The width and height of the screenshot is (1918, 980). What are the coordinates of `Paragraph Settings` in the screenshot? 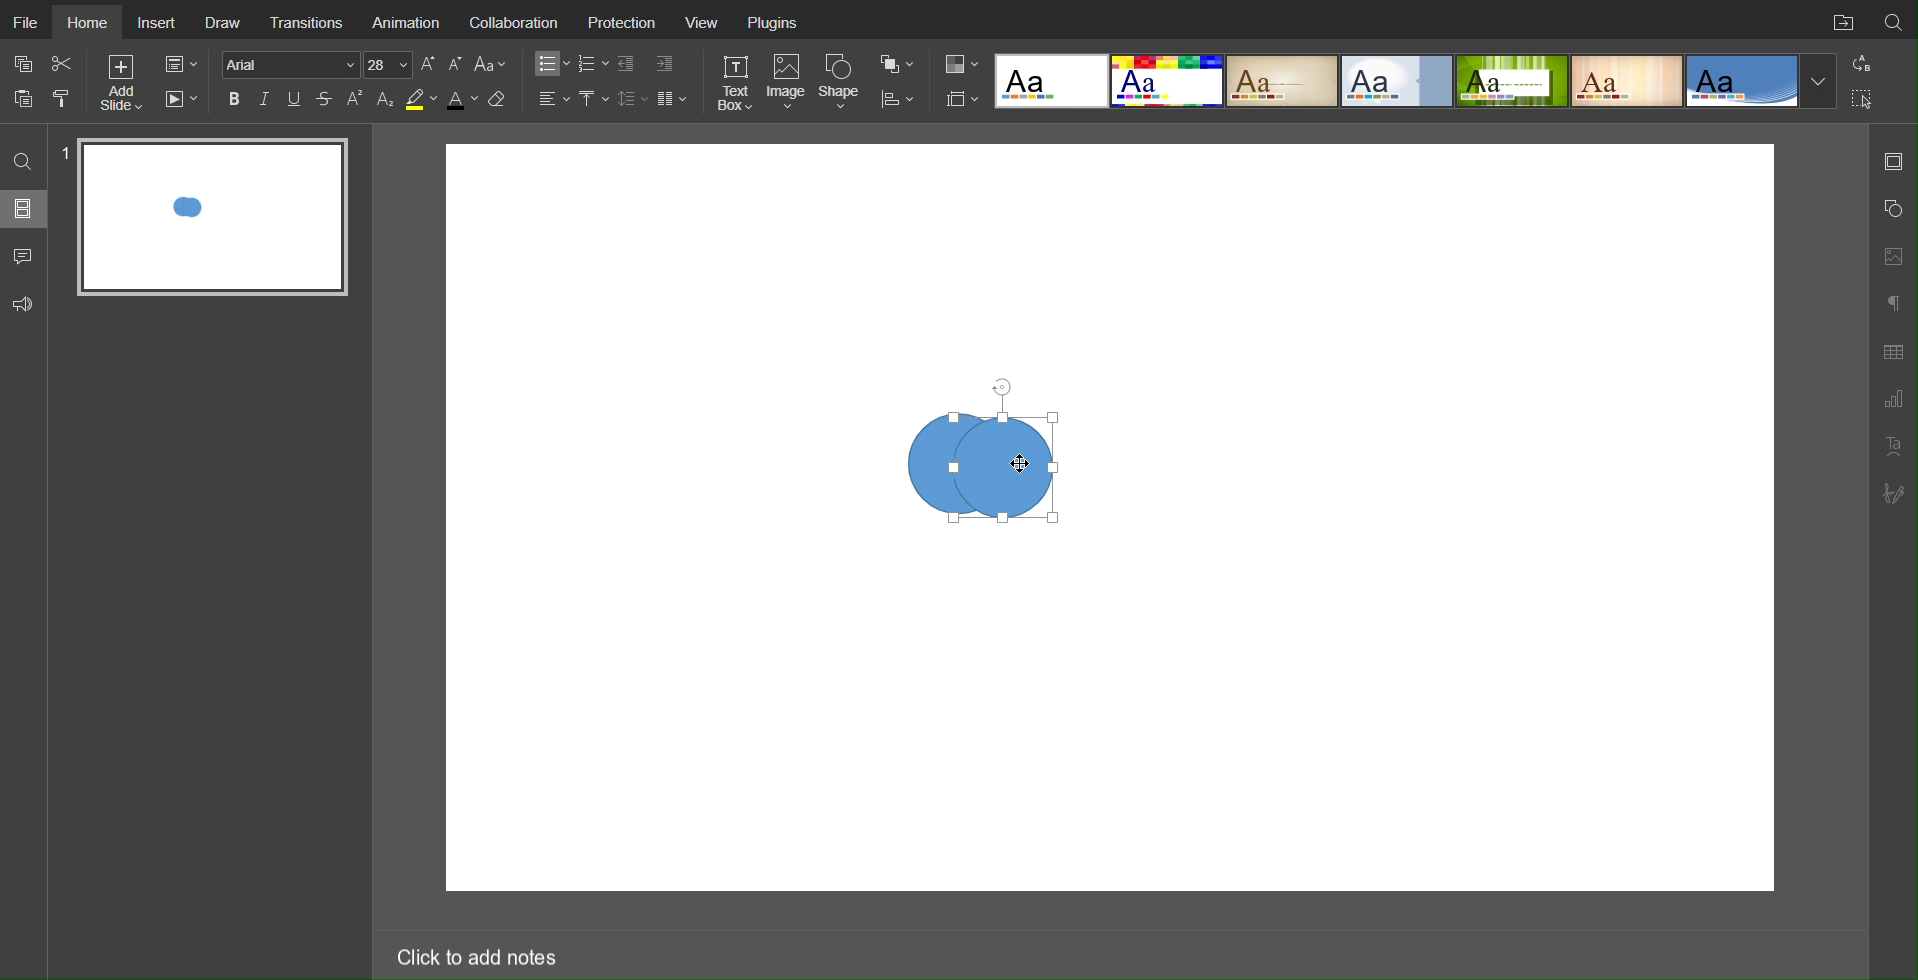 It's located at (1893, 400).